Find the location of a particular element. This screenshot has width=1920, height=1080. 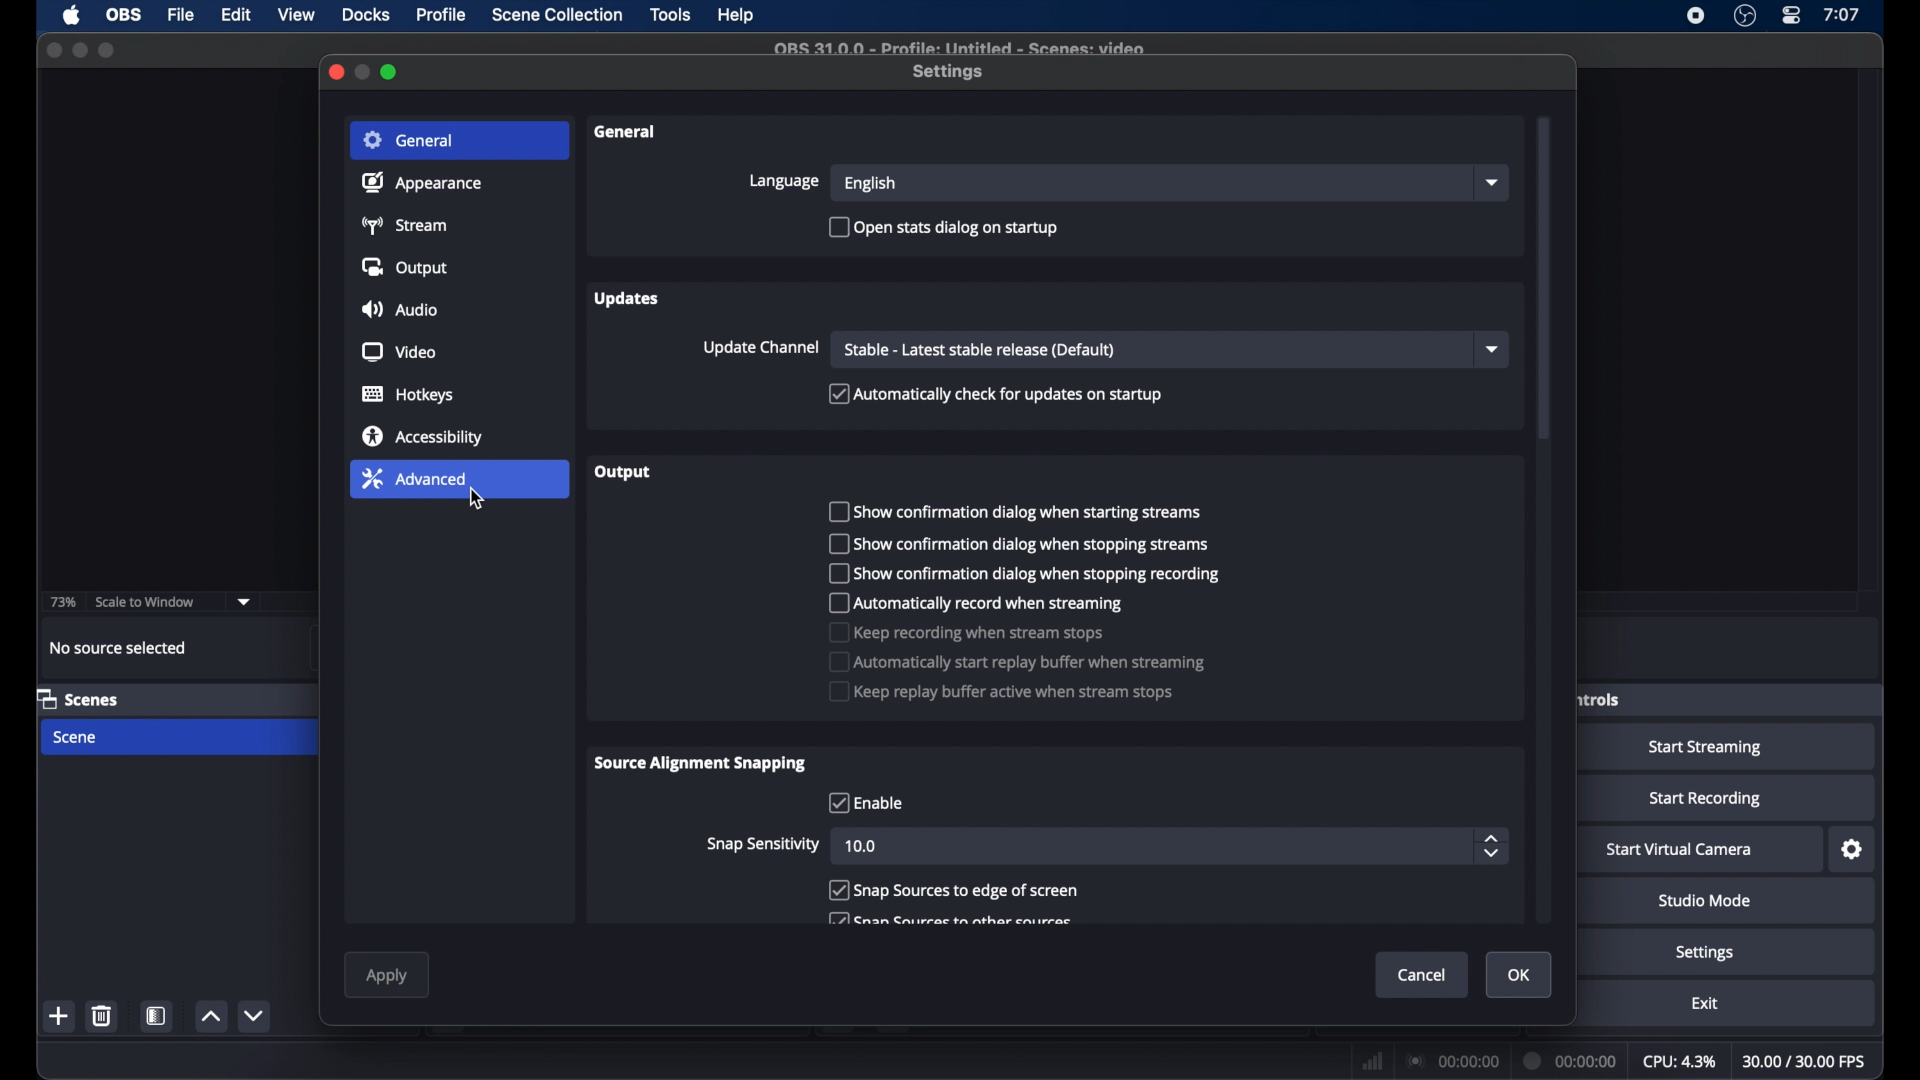

screen recorder is located at coordinates (1694, 16).